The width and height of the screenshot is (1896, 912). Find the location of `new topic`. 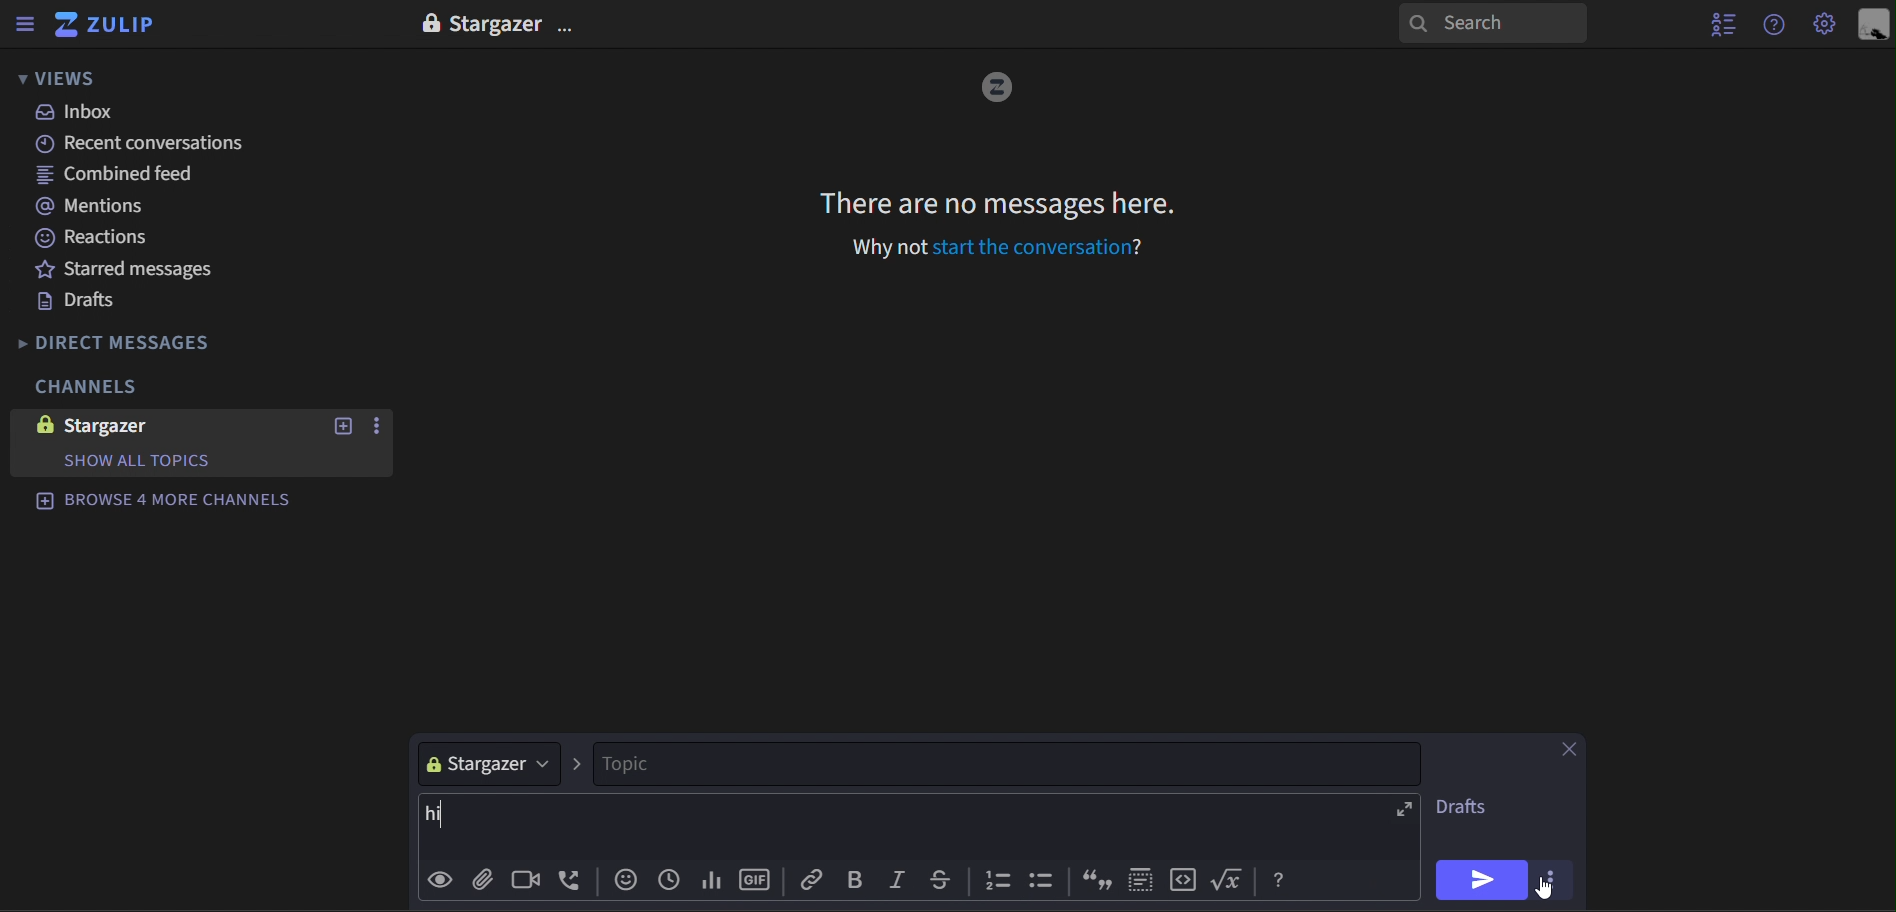

new topic is located at coordinates (340, 429).